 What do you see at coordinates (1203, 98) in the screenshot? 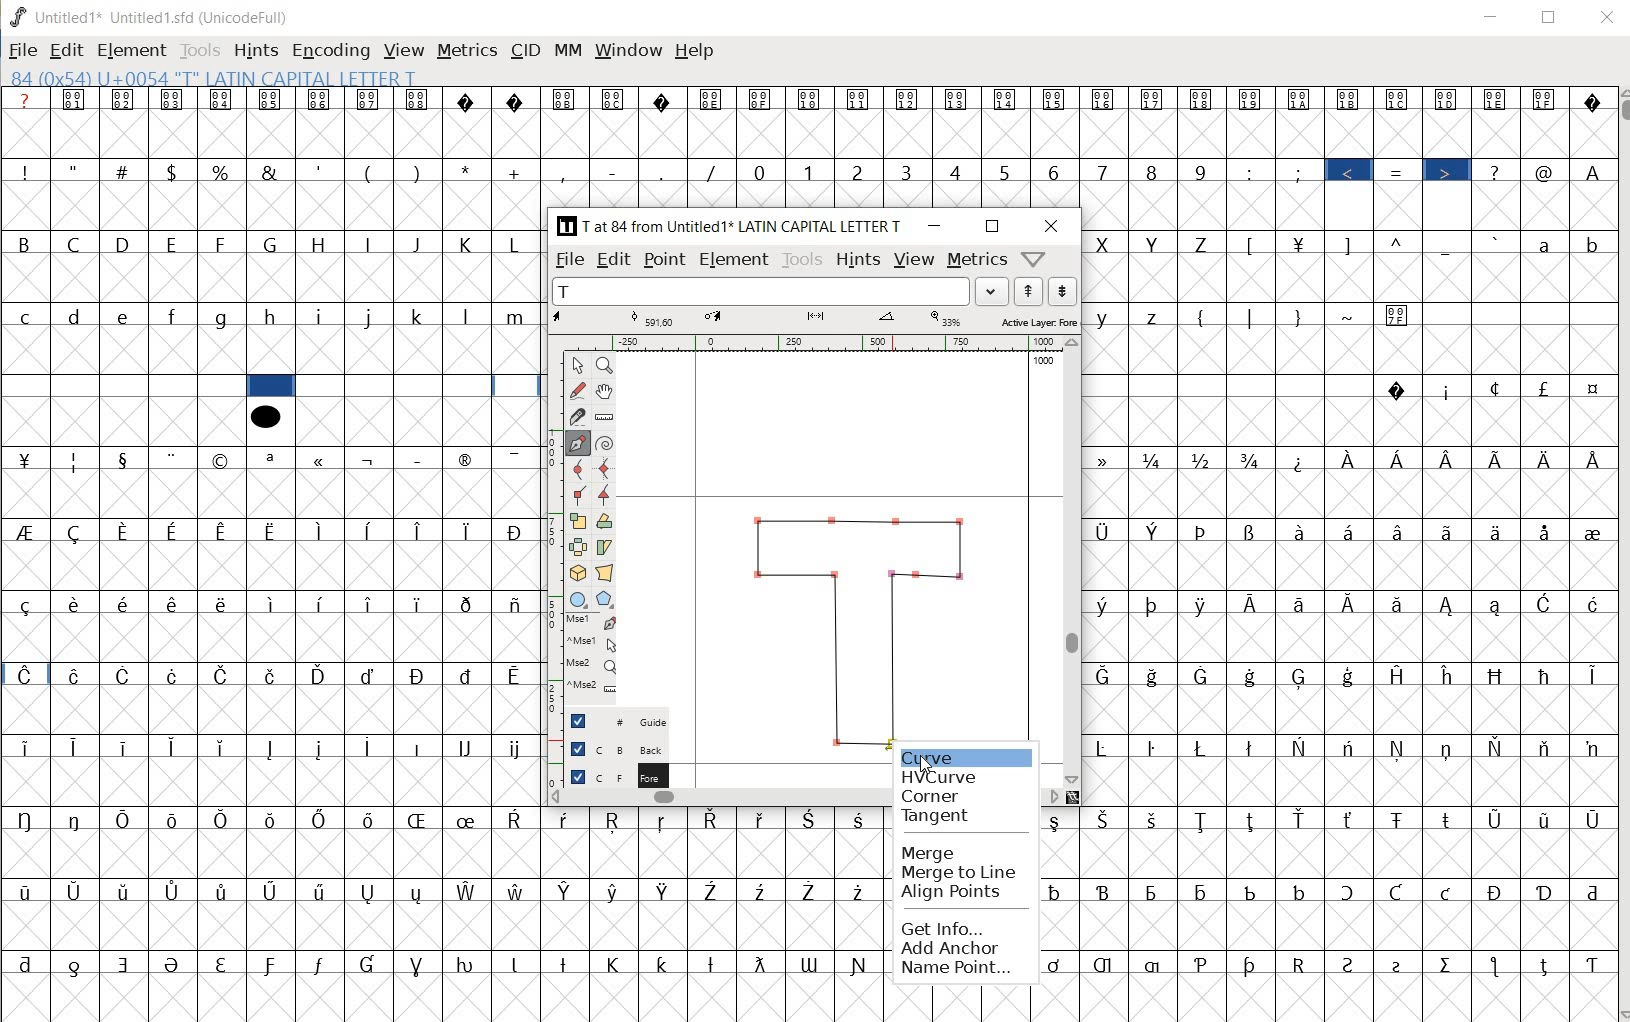
I see `Symbol` at bounding box center [1203, 98].